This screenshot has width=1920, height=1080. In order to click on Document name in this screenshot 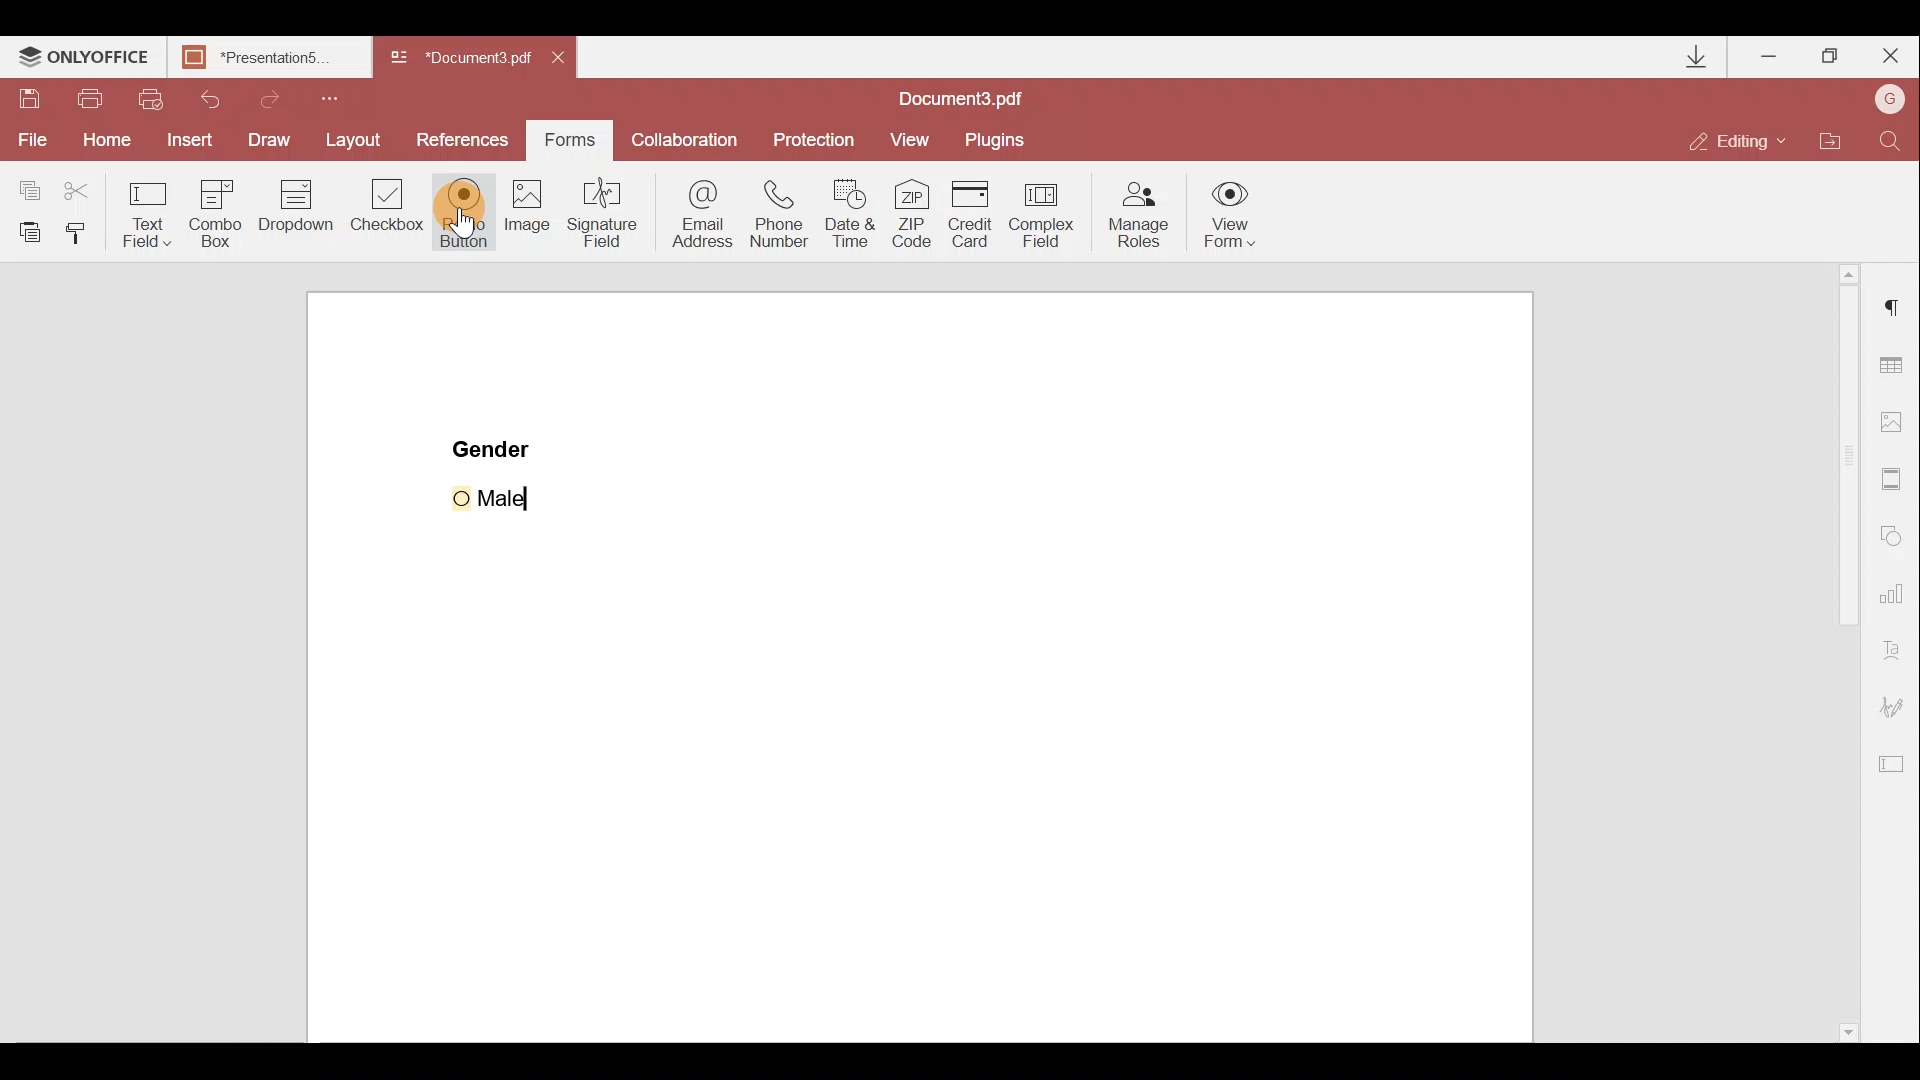, I will do `click(966, 96)`.